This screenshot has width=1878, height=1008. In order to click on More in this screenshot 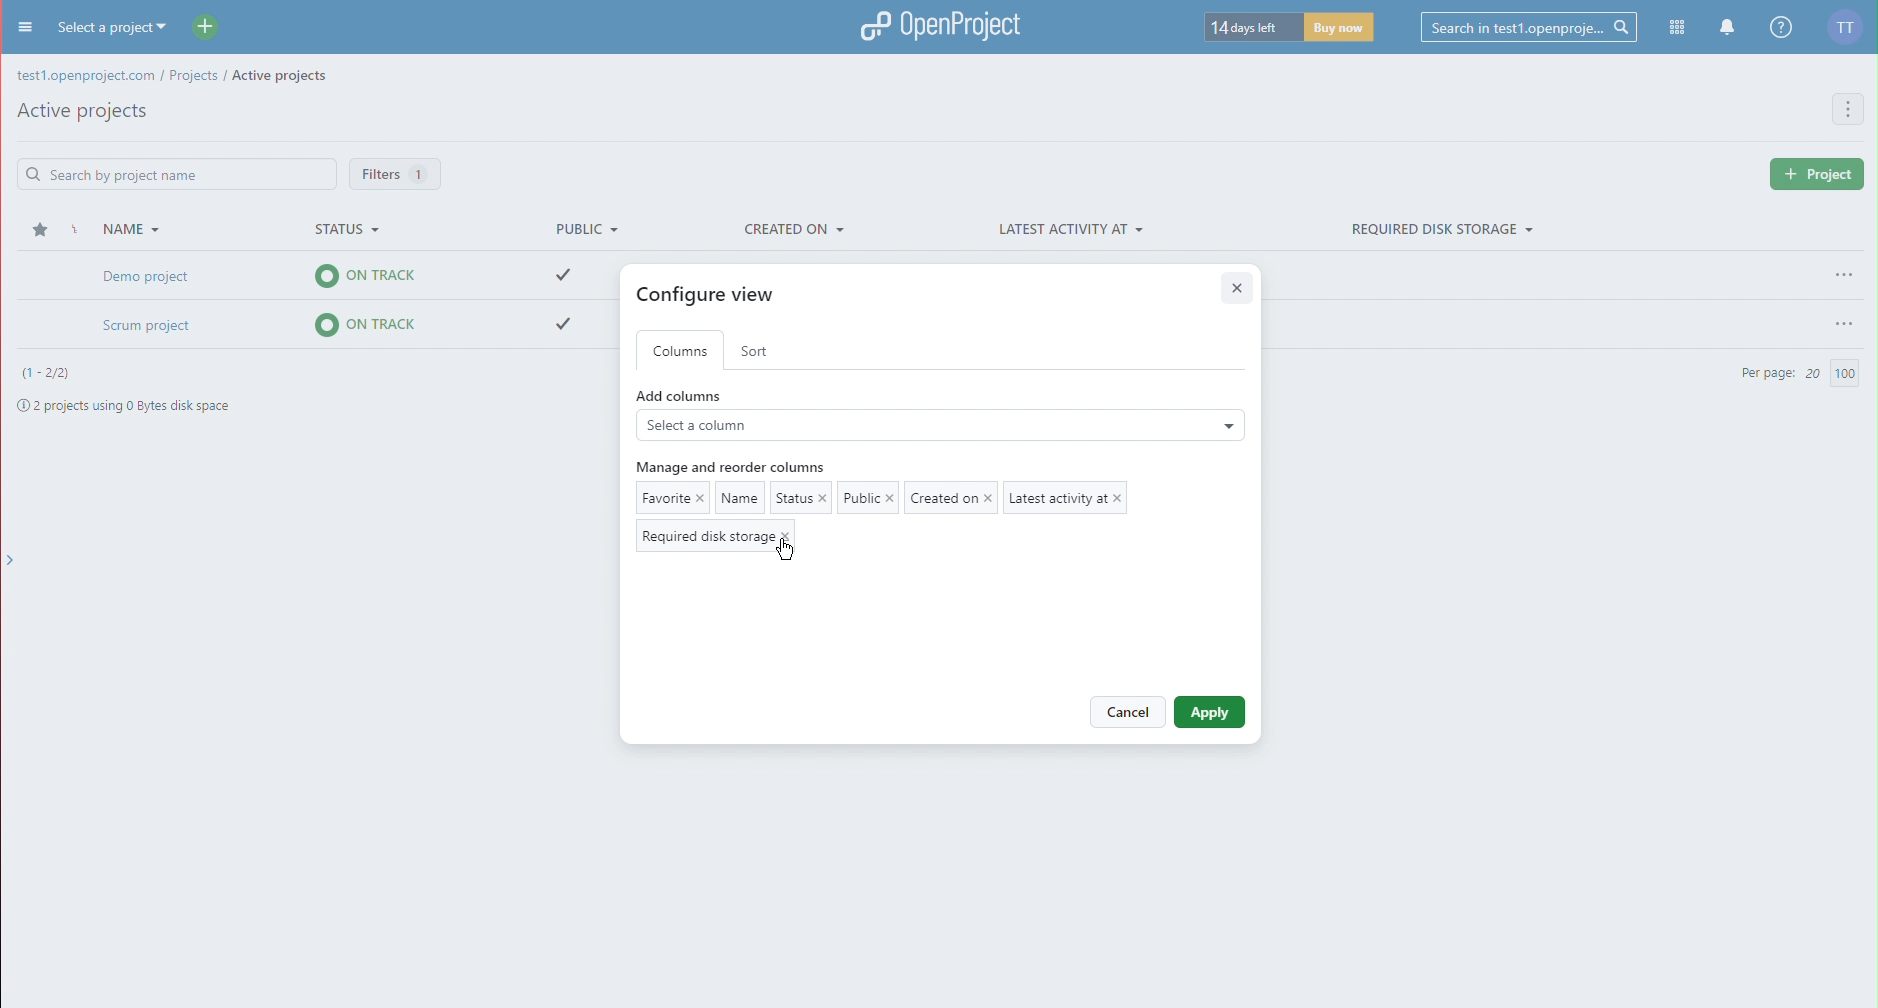, I will do `click(1849, 109)`.